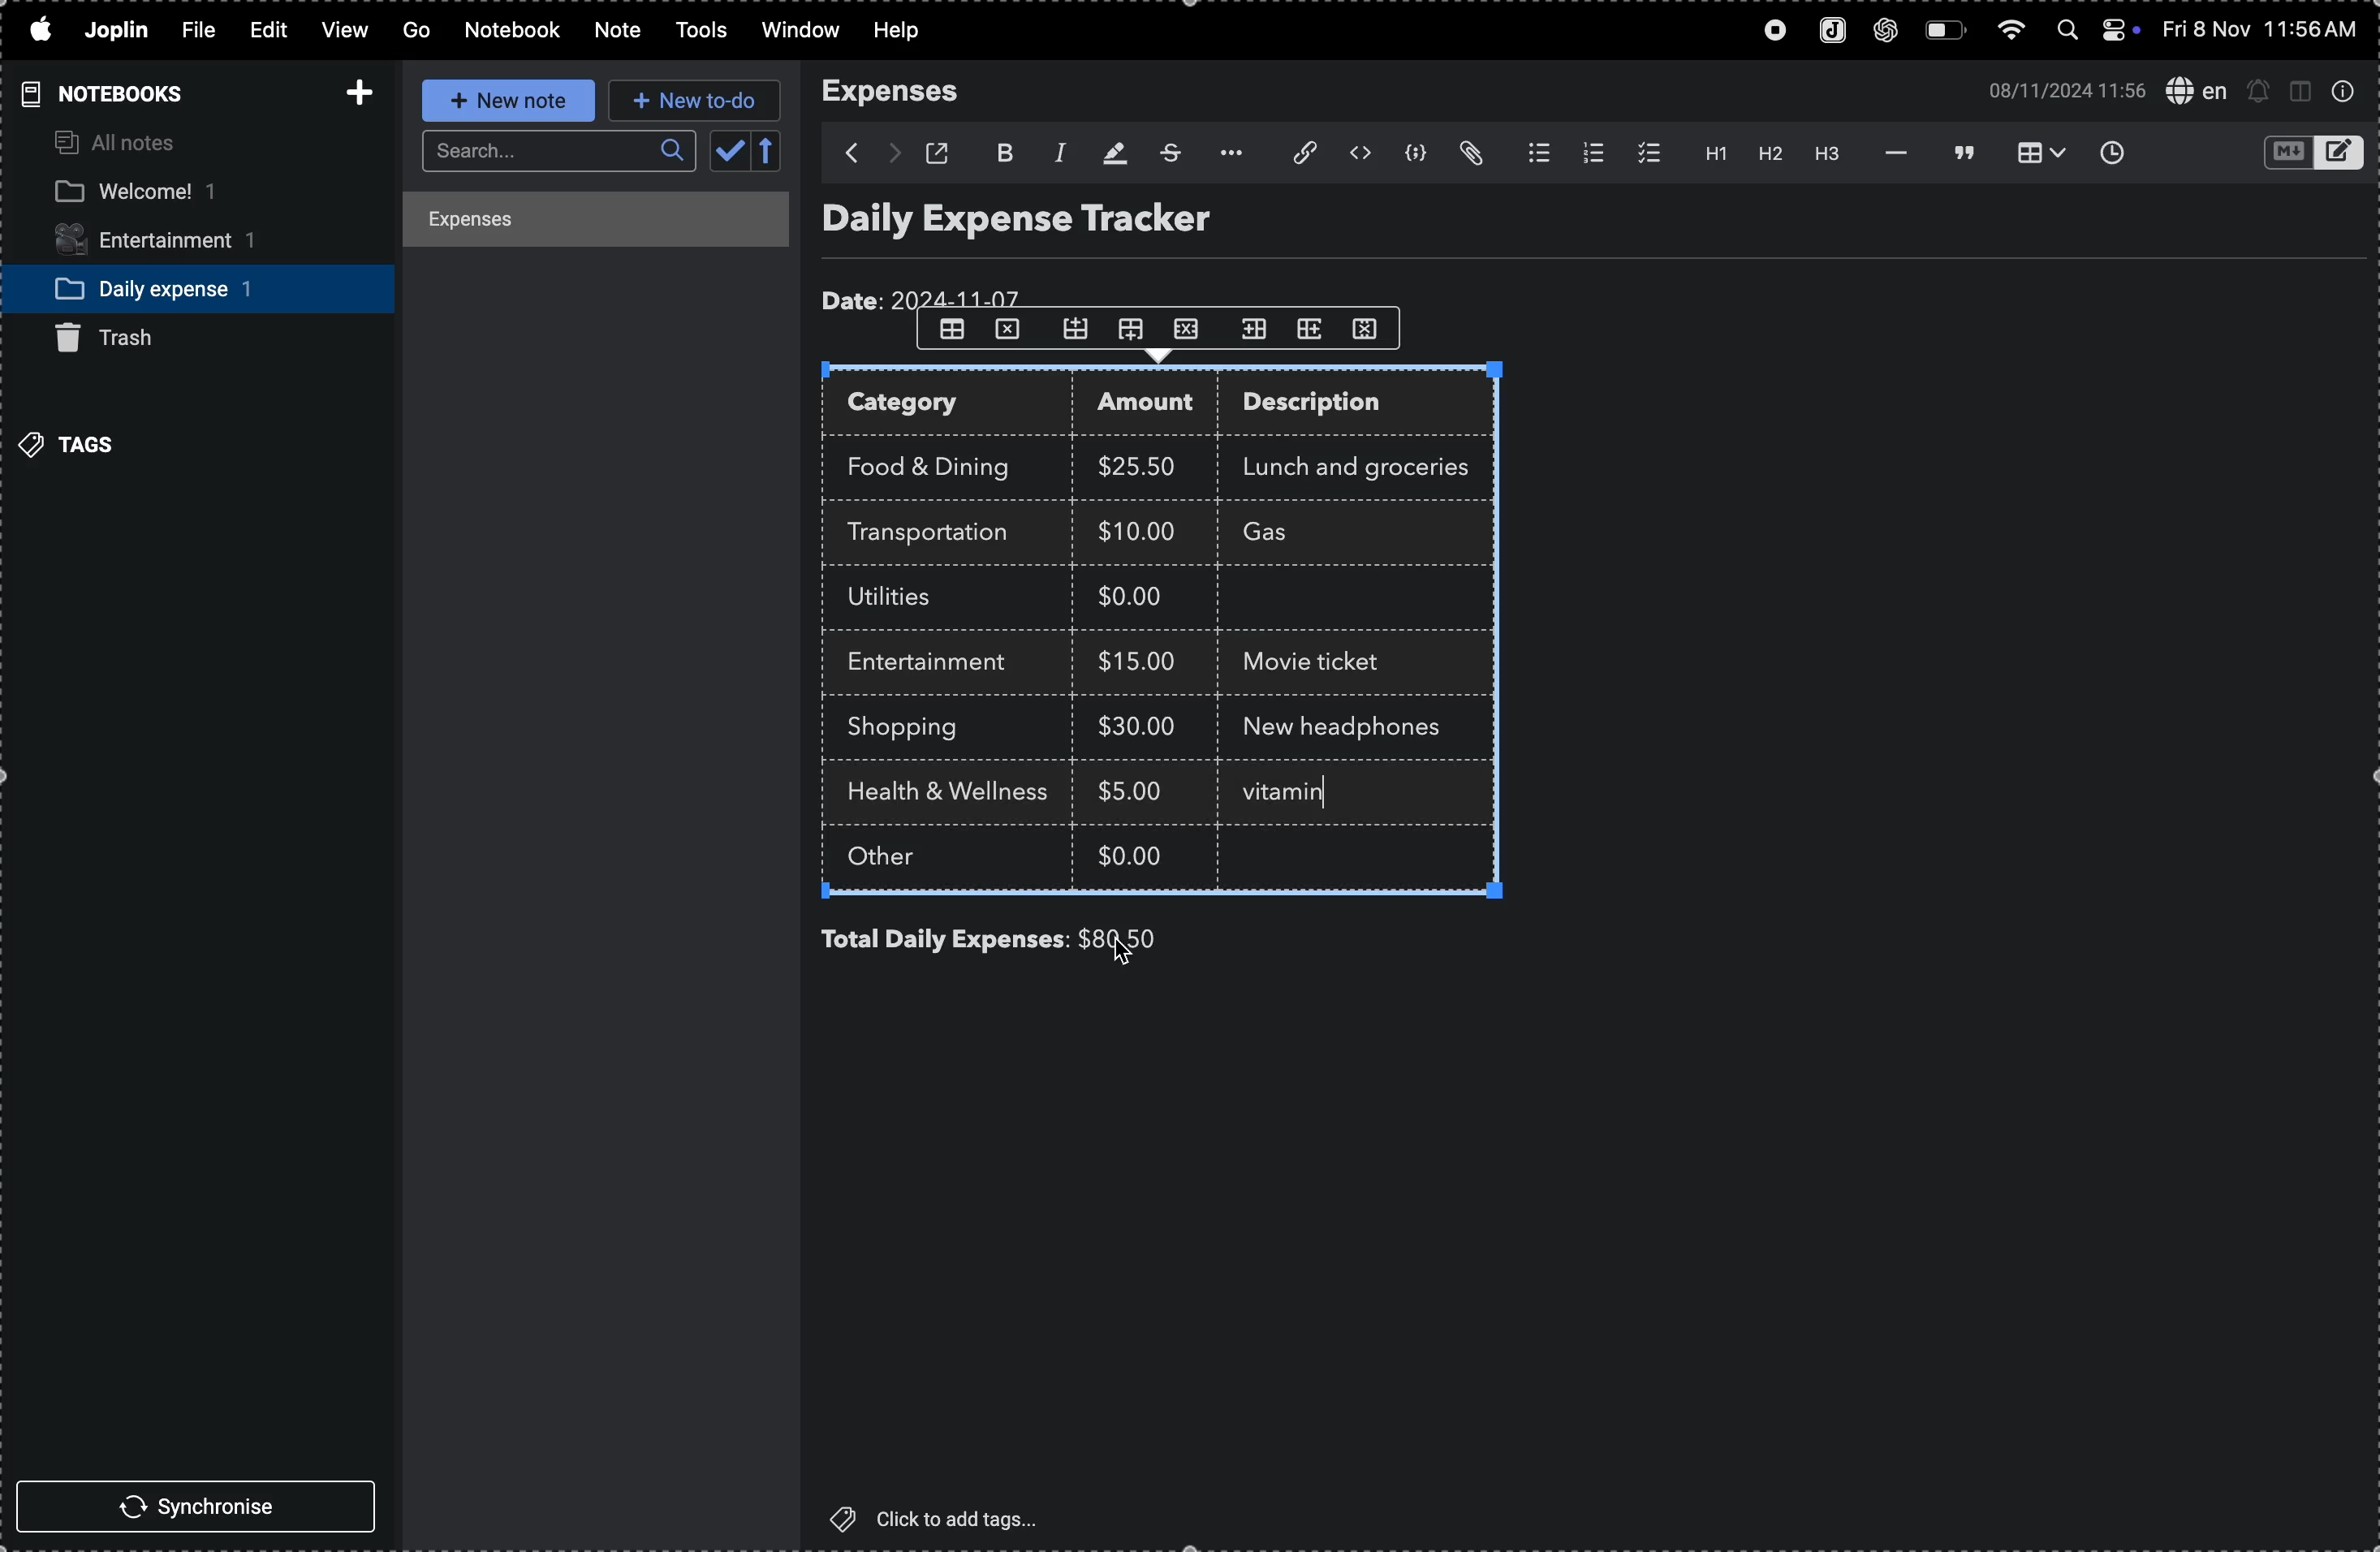  I want to click on open window, so click(944, 153).